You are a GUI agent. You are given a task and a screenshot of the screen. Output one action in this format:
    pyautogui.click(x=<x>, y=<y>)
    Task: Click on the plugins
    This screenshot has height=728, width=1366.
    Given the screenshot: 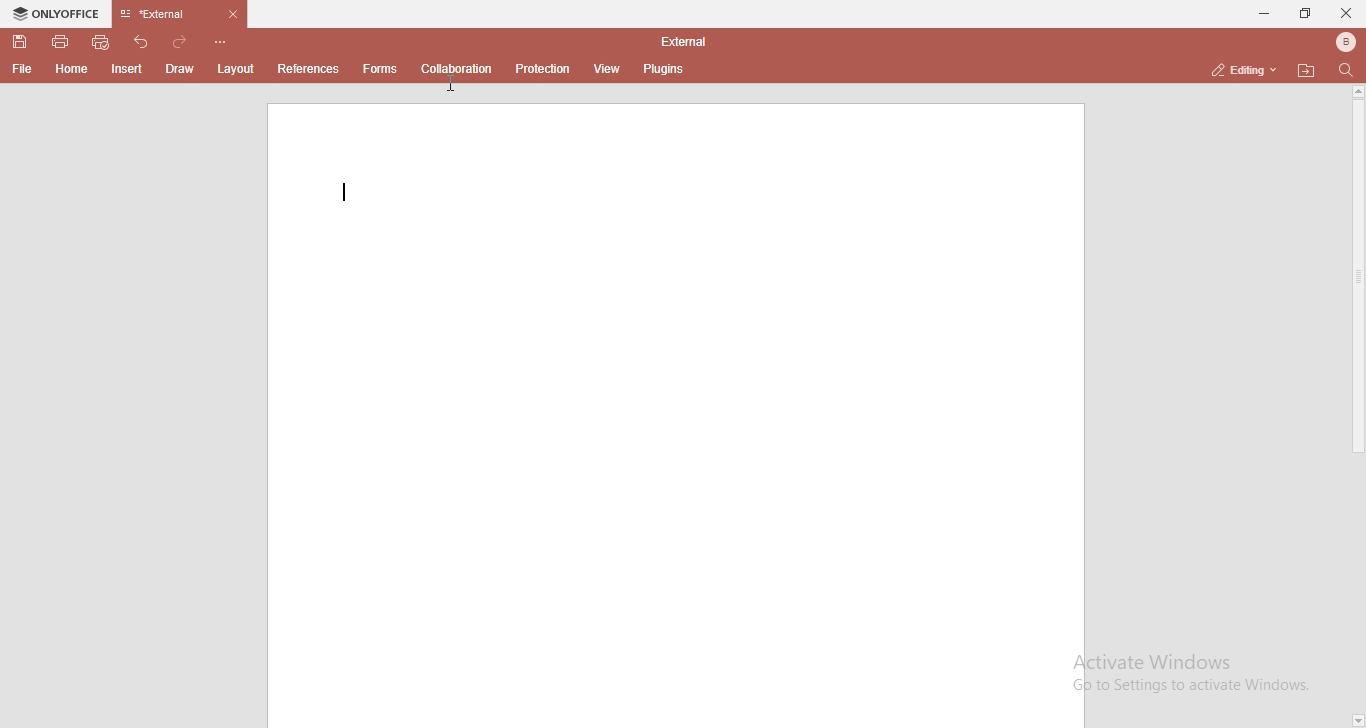 What is the action you would take?
    pyautogui.click(x=664, y=70)
    